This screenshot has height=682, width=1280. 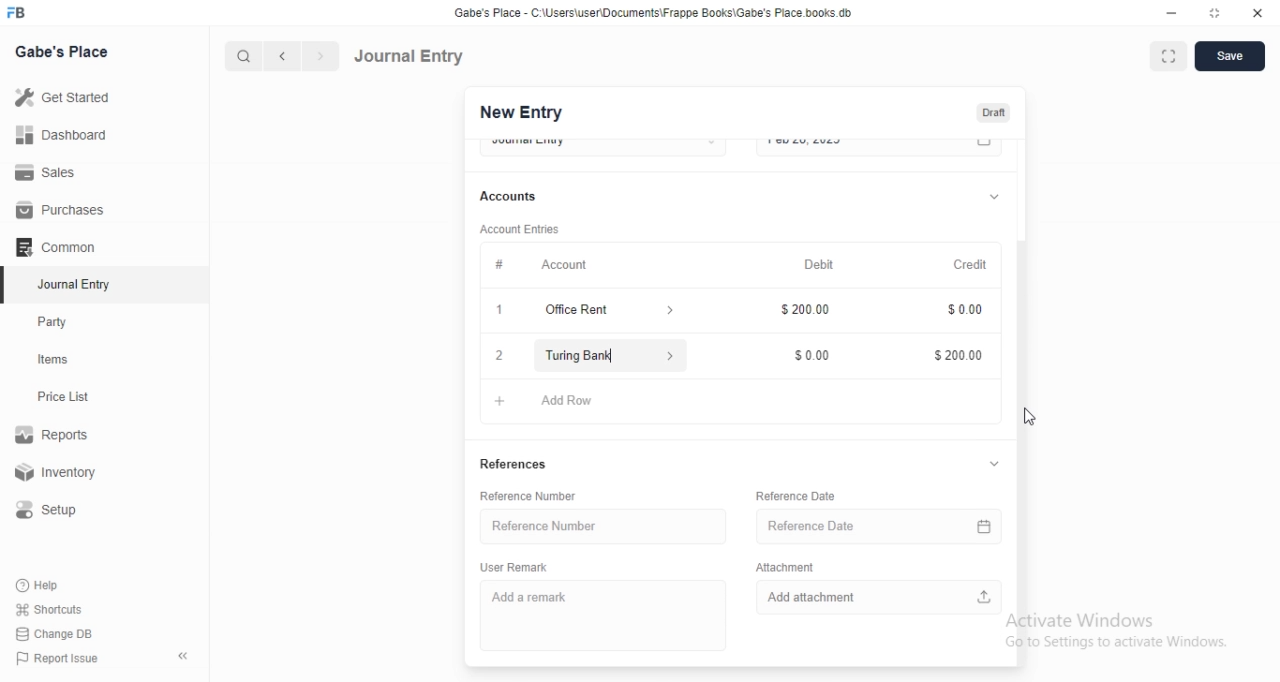 I want to click on Inventory, so click(x=59, y=474).